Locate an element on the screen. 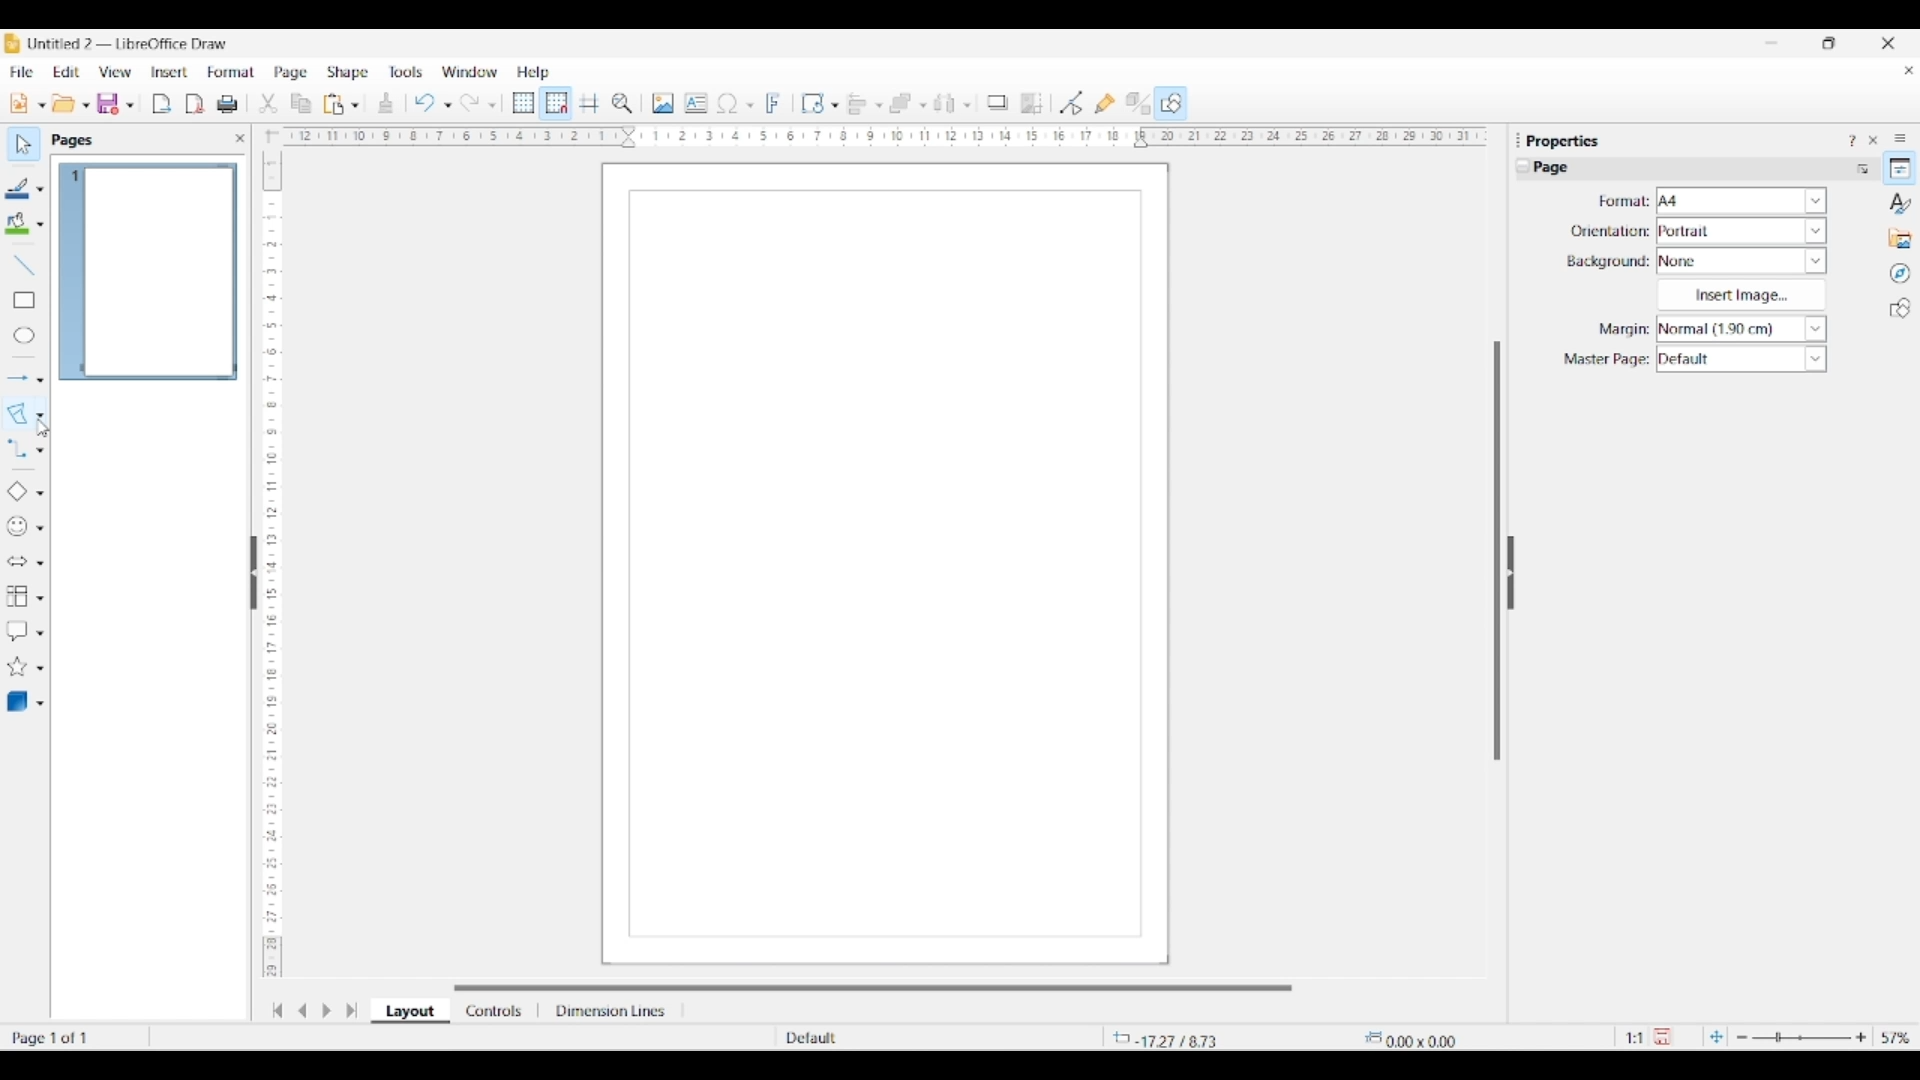 The height and width of the screenshot is (1080, 1920). Shapes is located at coordinates (1900, 308).